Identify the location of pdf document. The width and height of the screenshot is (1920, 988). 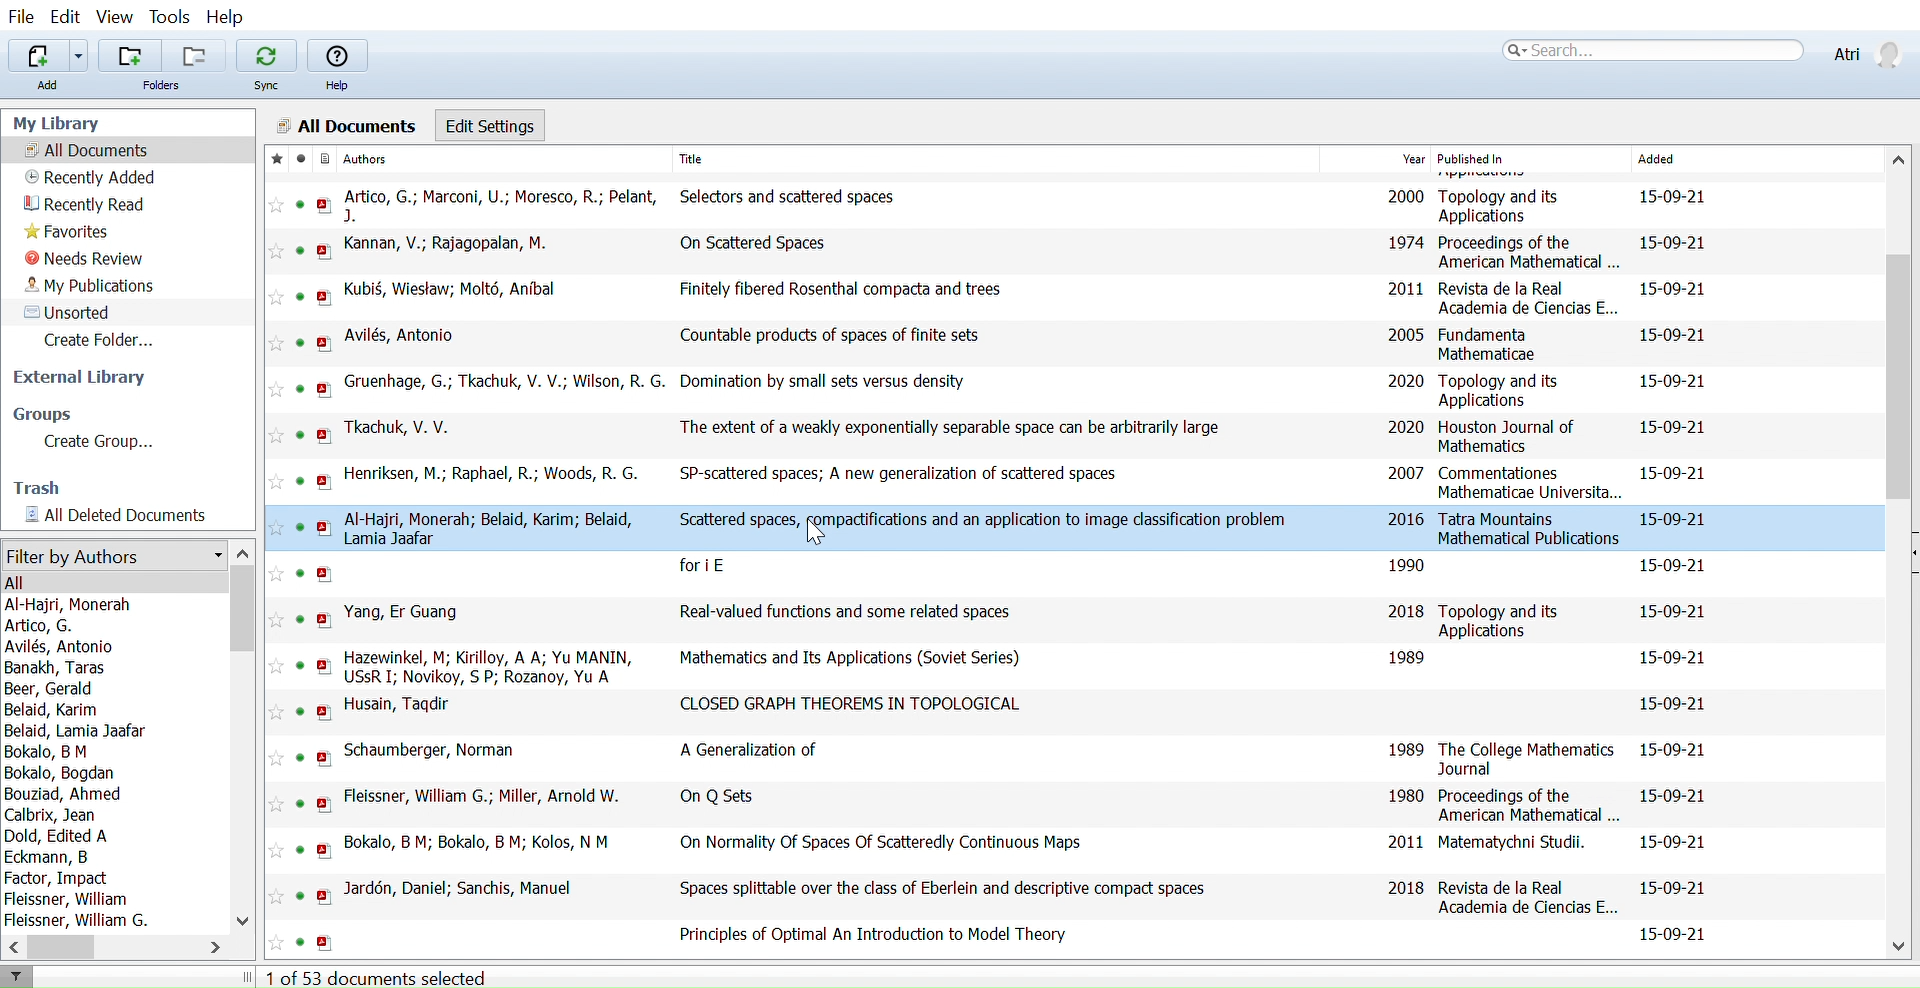
(325, 205).